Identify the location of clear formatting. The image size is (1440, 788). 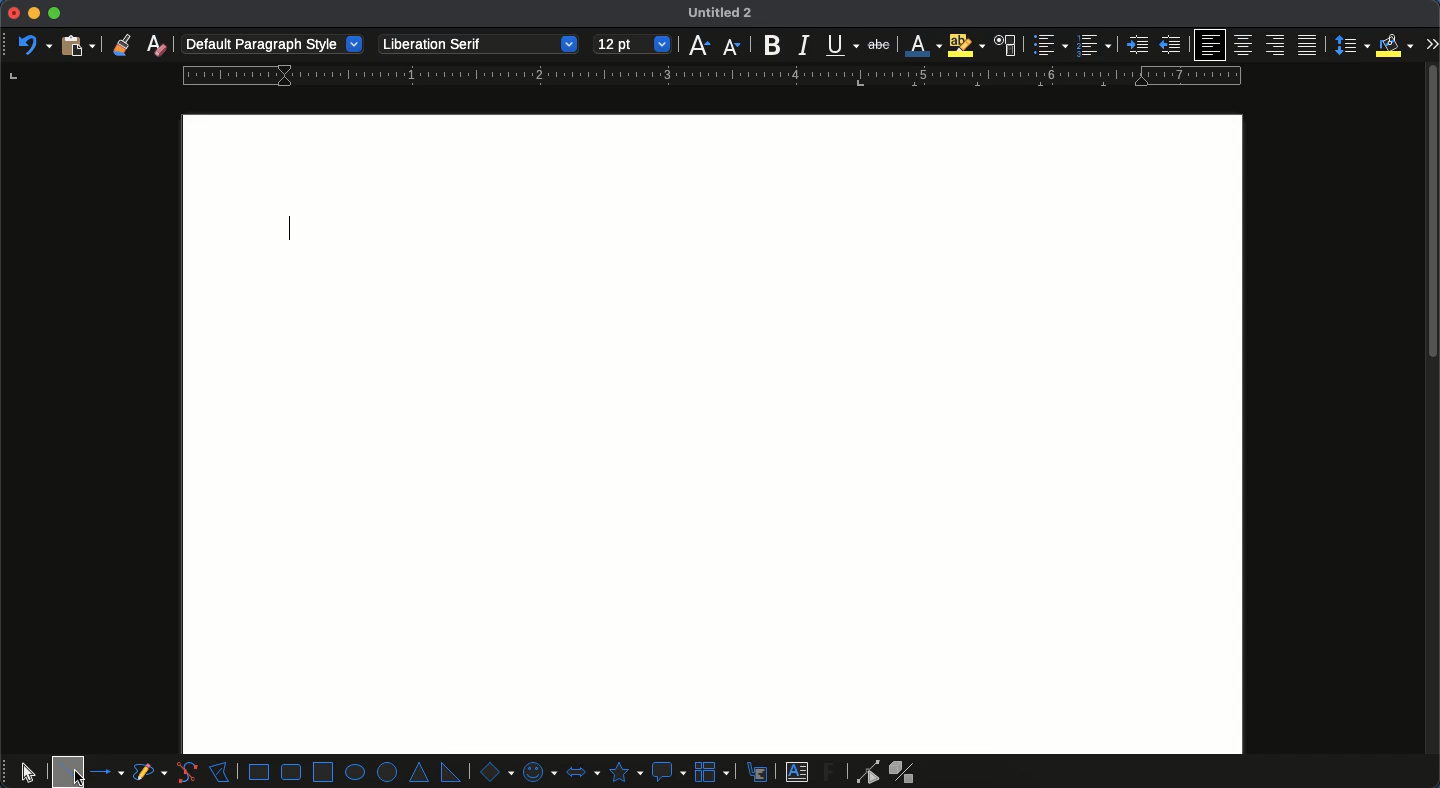
(156, 45).